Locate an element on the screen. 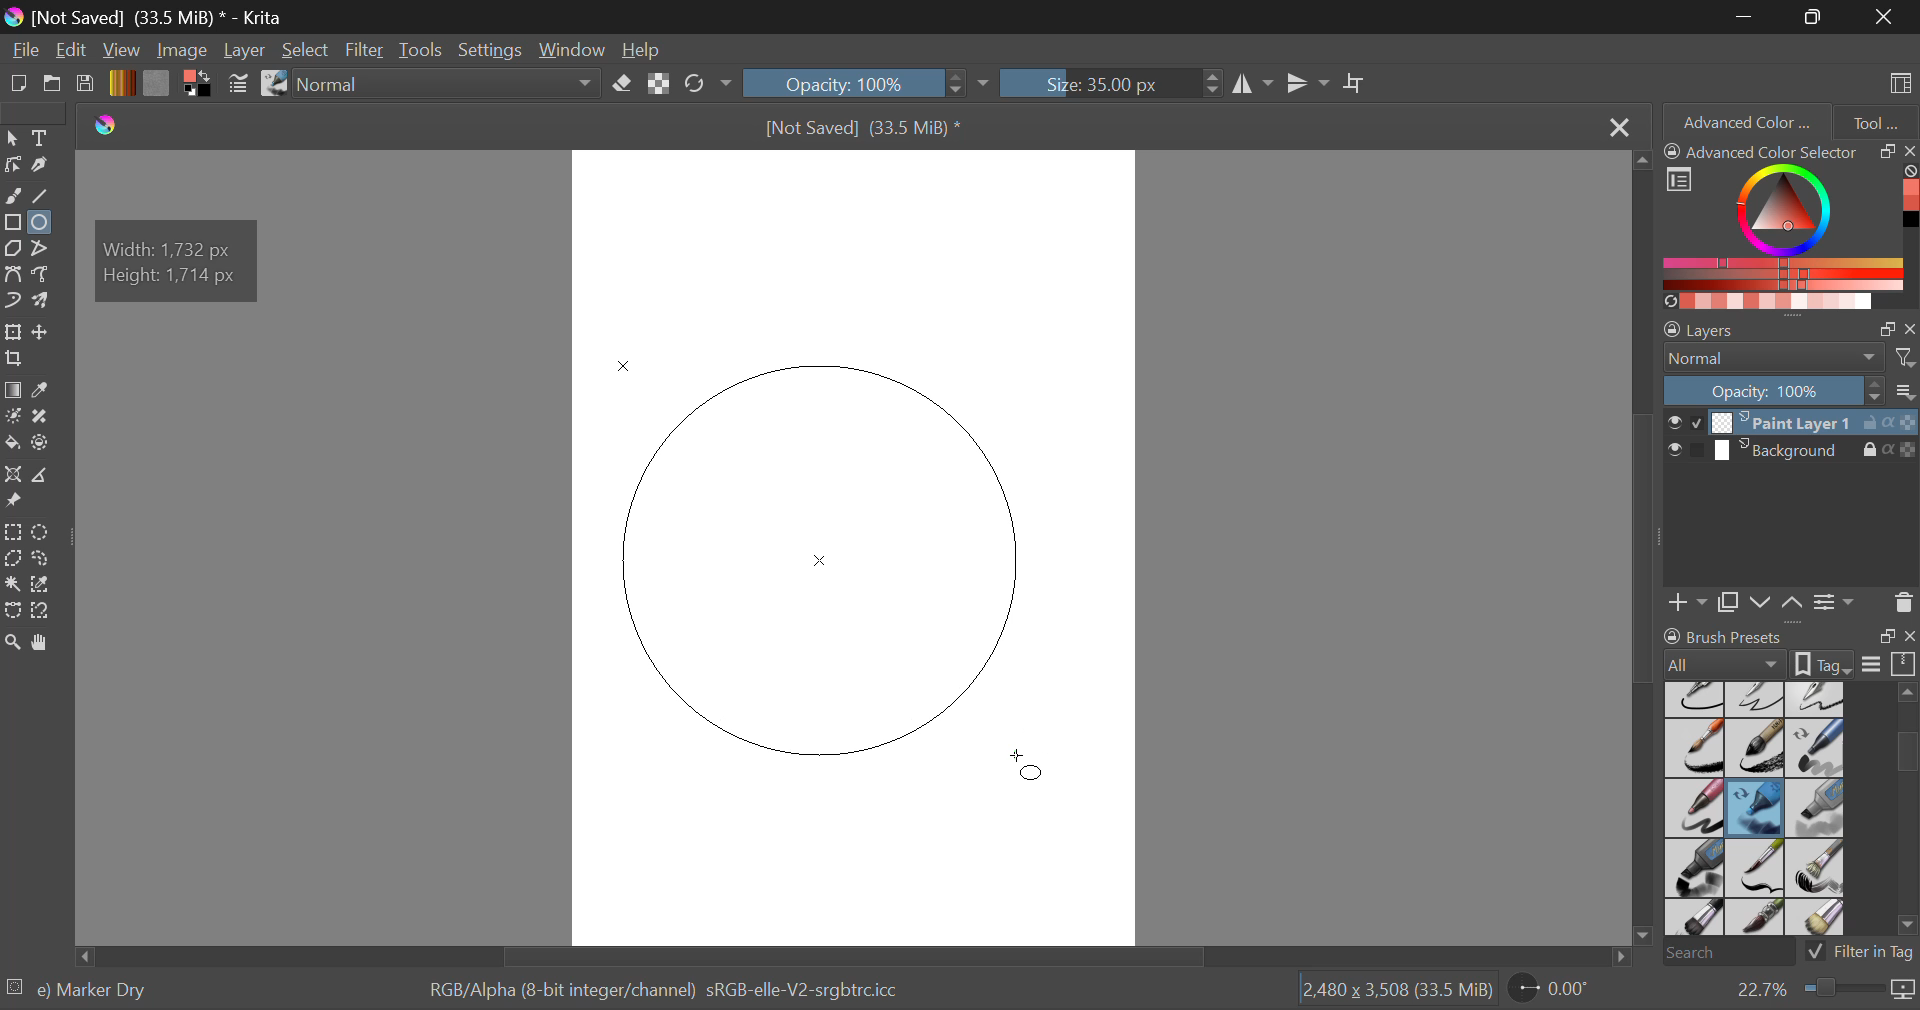  Colorize Mask Tool is located at coordinates (14, 418).